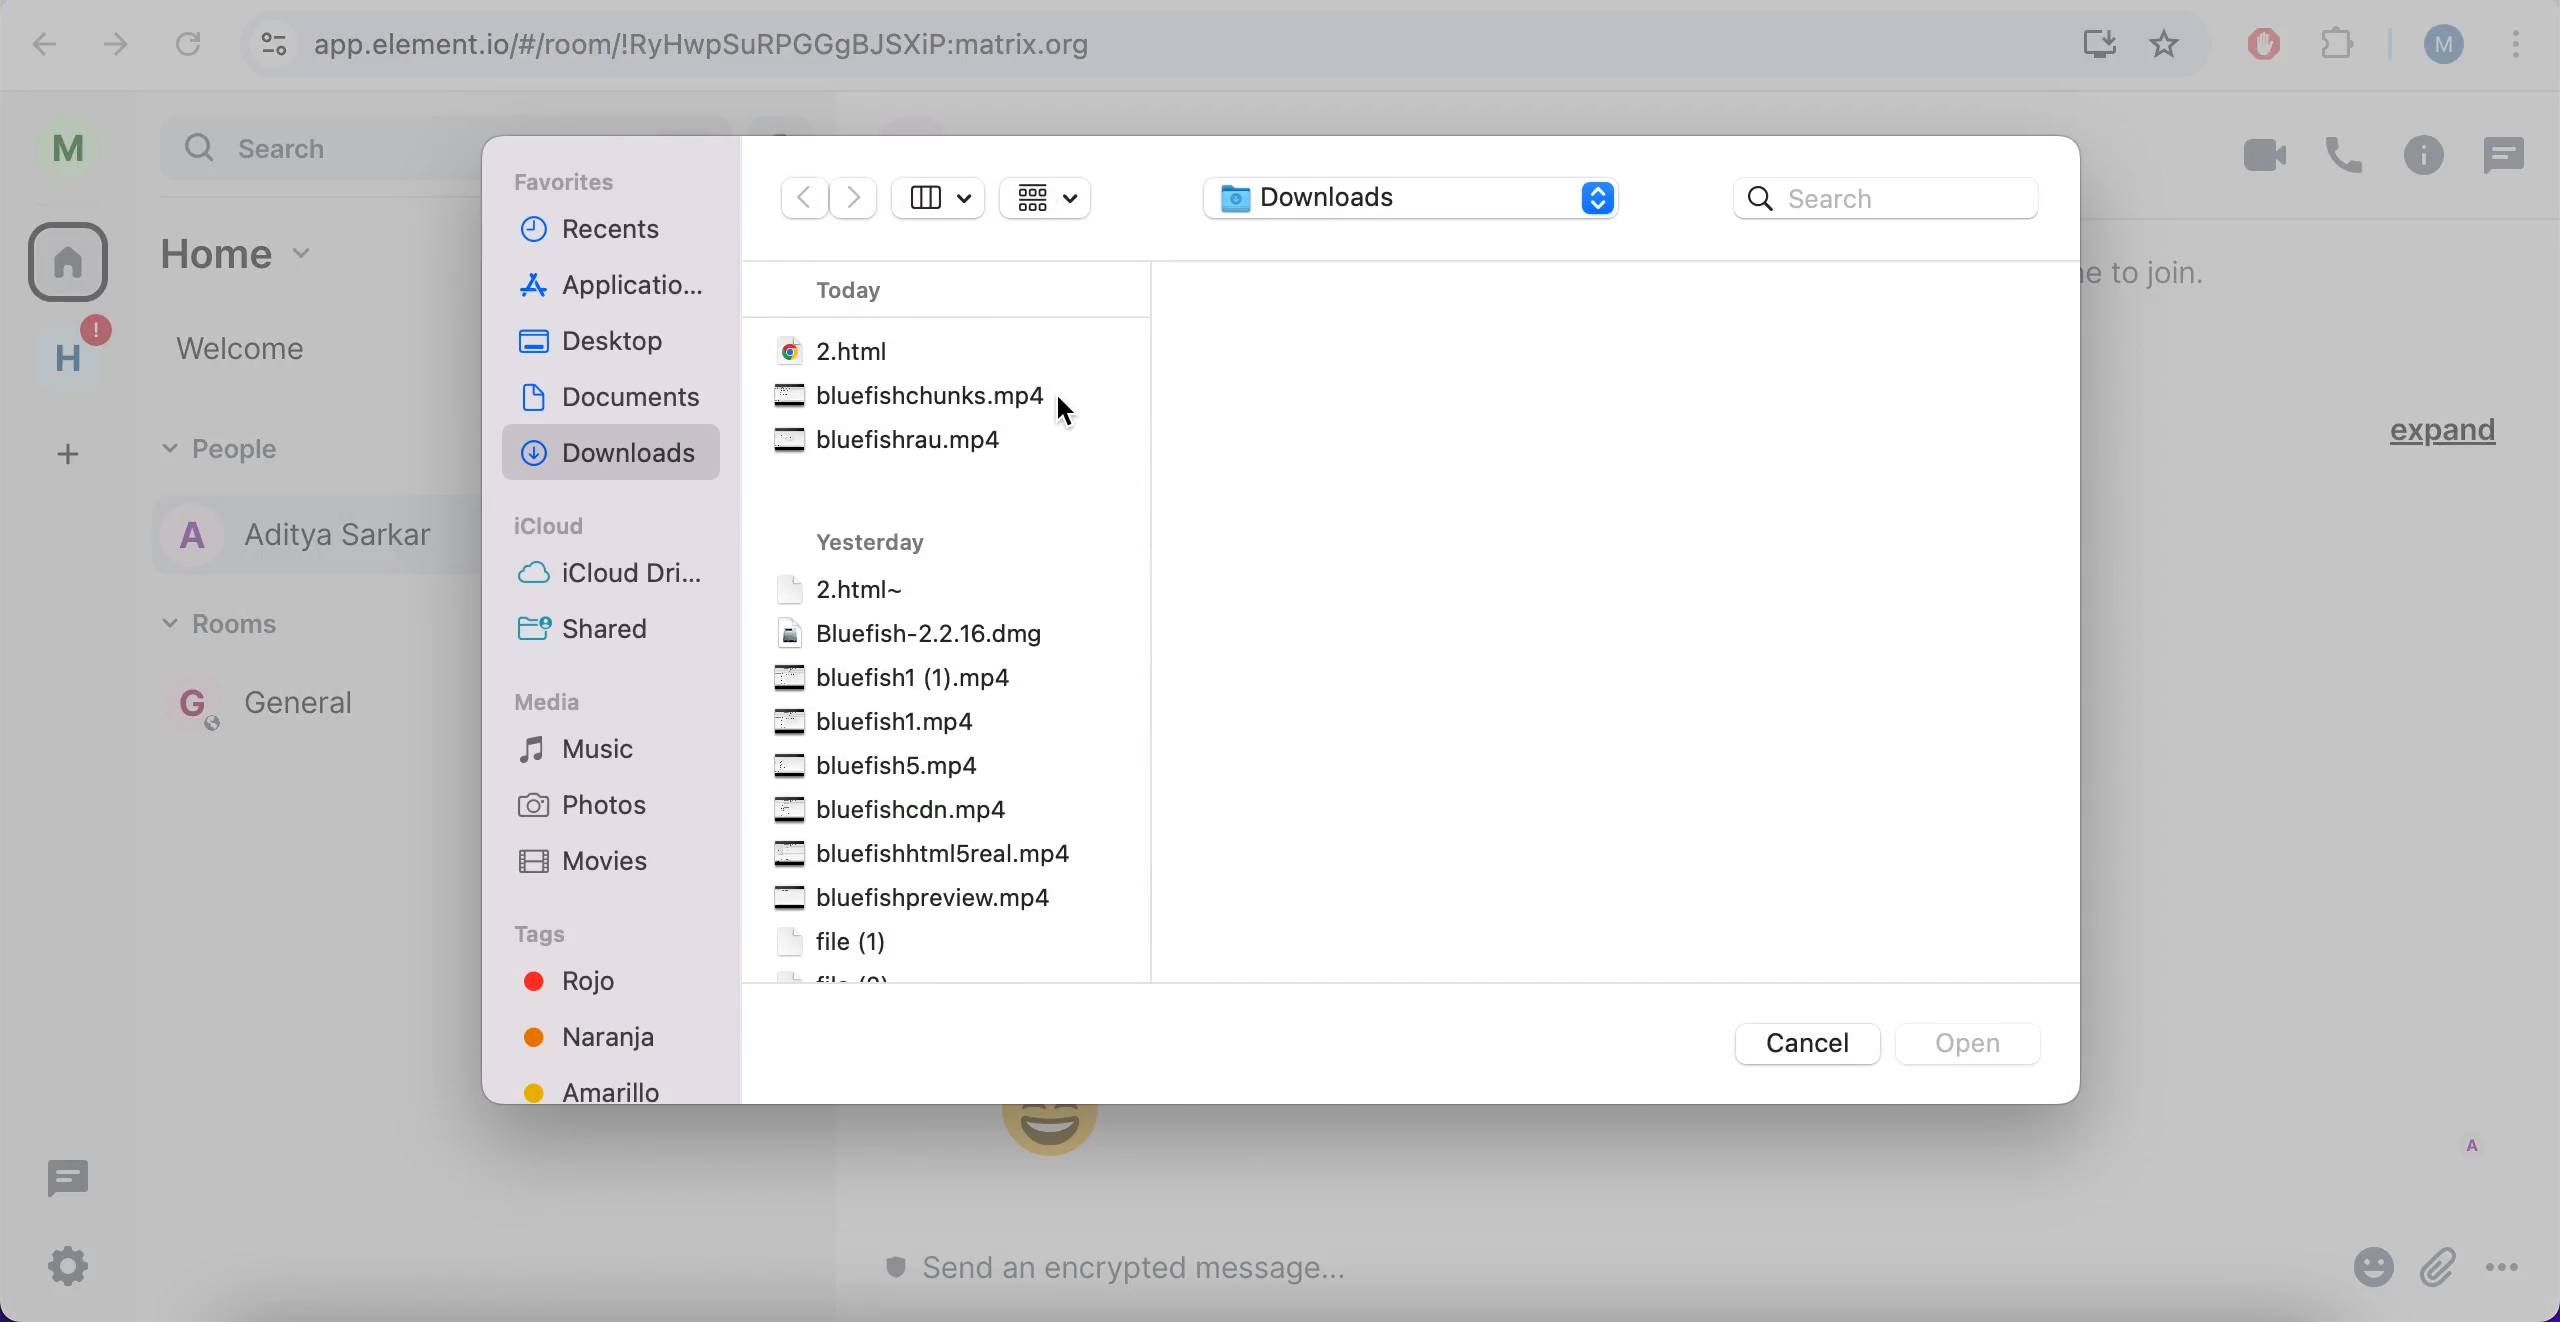  What do you see at coordinates (606, 864) in the screenshot?
I see `movies` at bounding box center [606, 864].